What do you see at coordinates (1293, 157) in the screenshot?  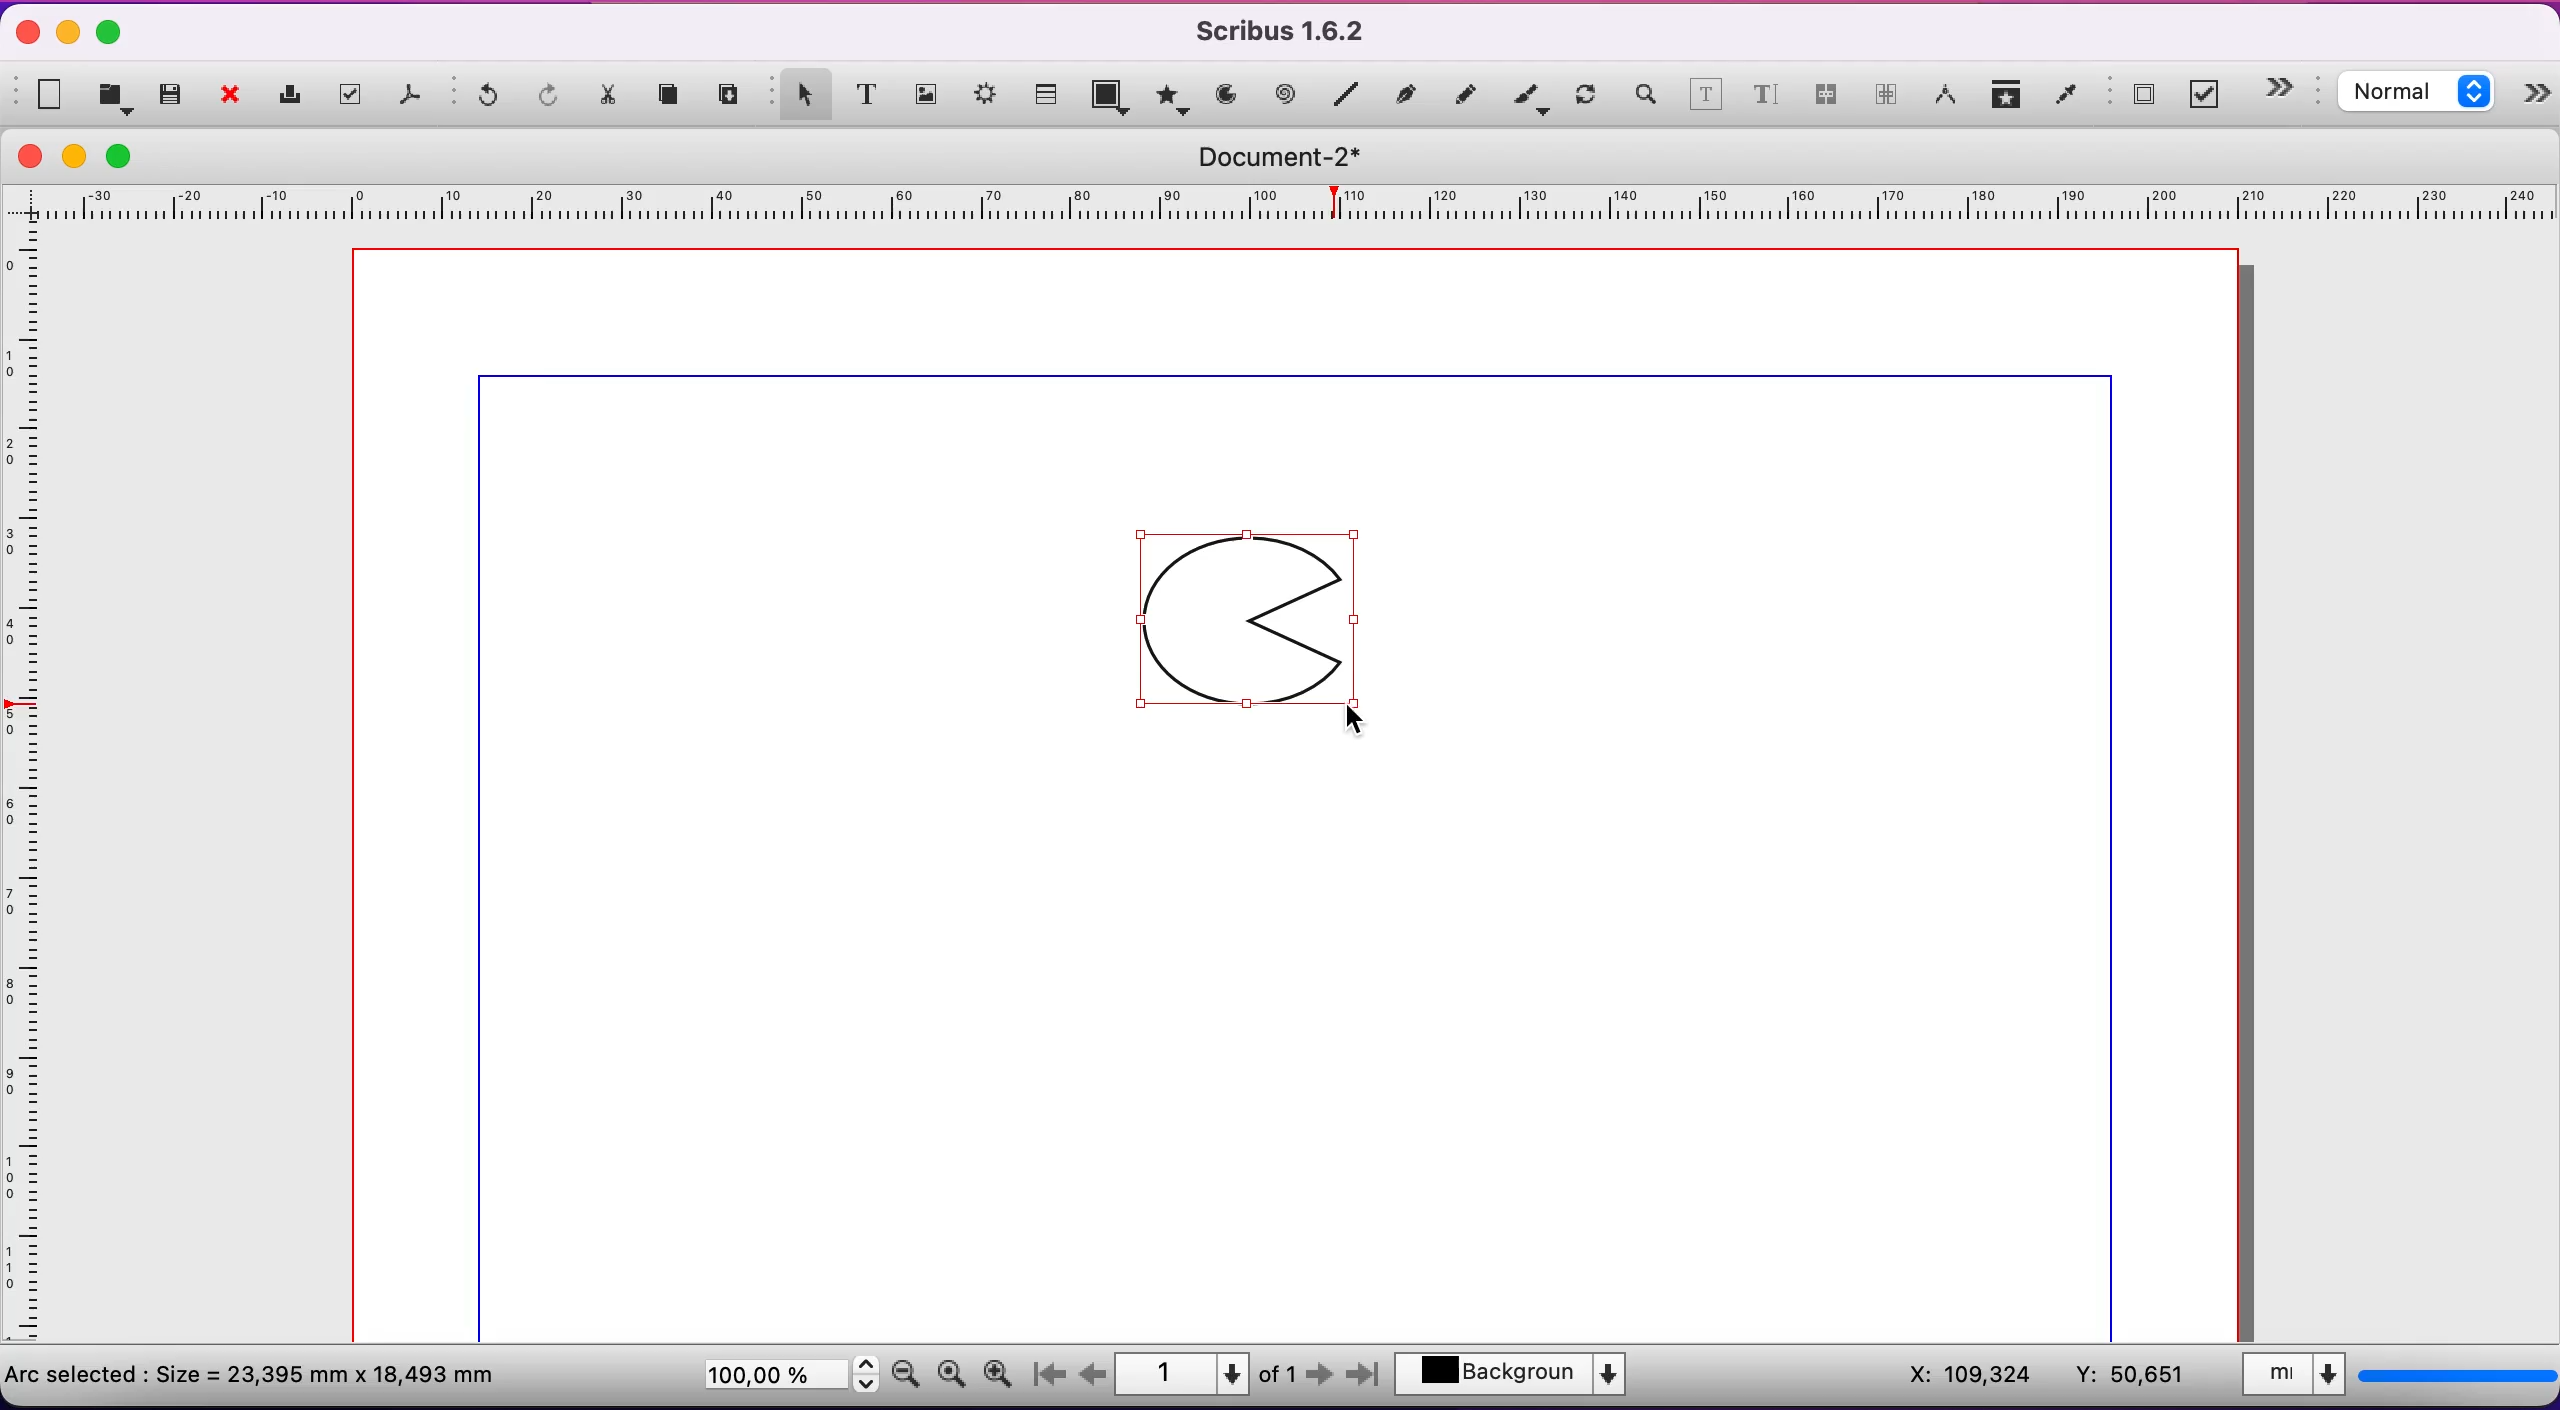 I see `title` at bounding box center [1293, 157].